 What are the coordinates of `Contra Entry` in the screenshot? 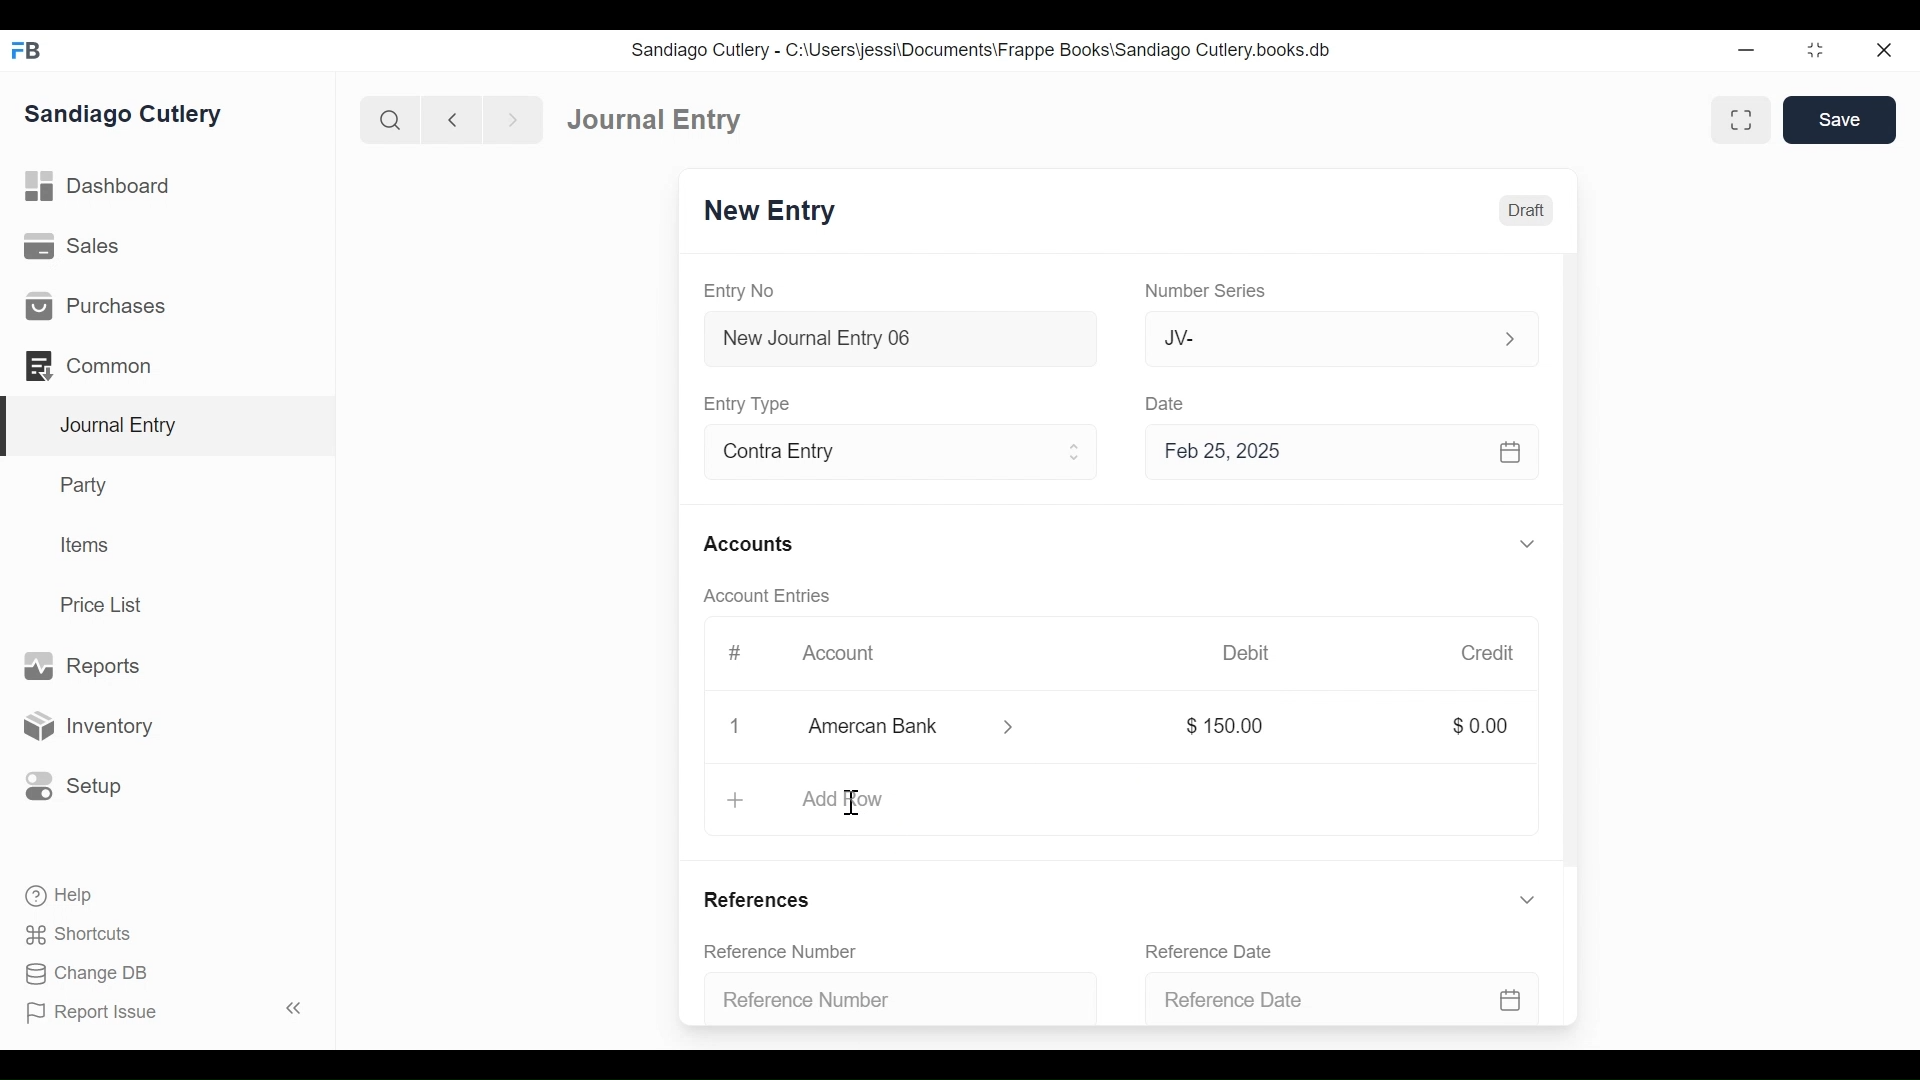 It's located at (868, 454).